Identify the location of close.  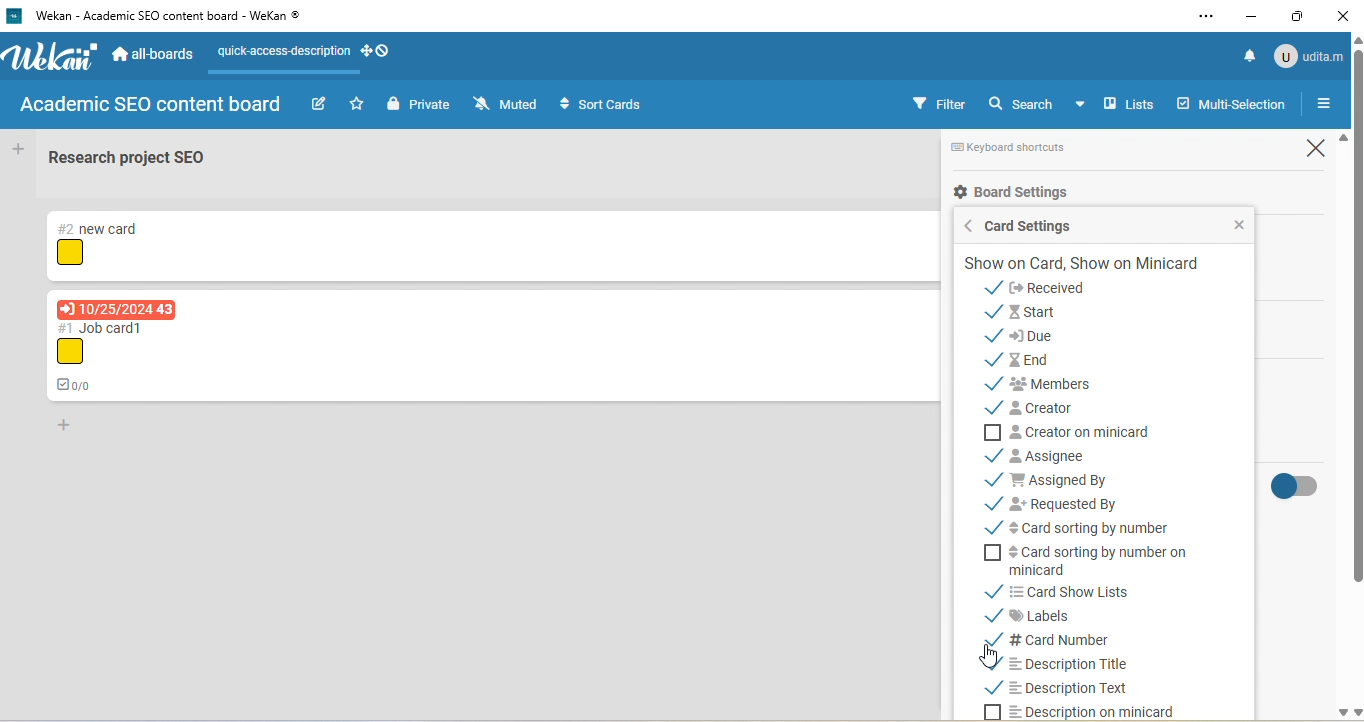
(1234, 224).